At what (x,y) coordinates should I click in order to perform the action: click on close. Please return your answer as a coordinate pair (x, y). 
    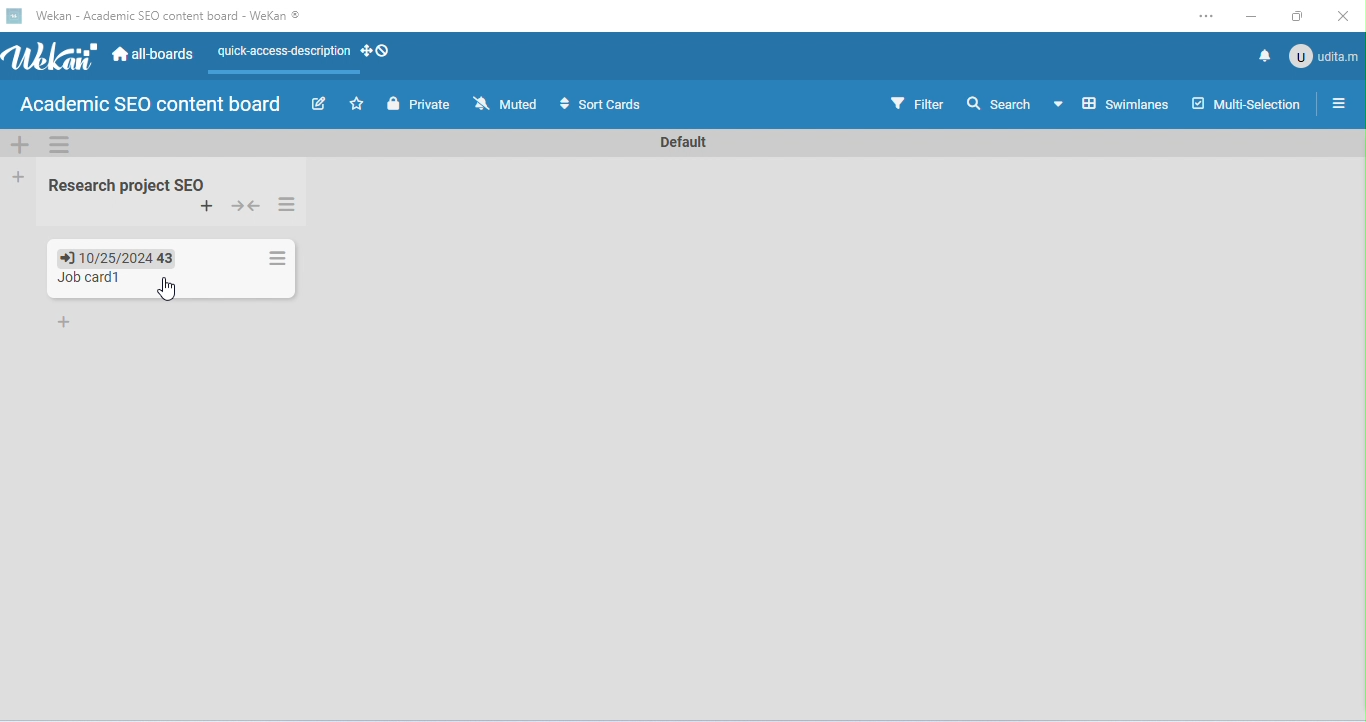
    Looking at the image, I should click on (1342, 17).